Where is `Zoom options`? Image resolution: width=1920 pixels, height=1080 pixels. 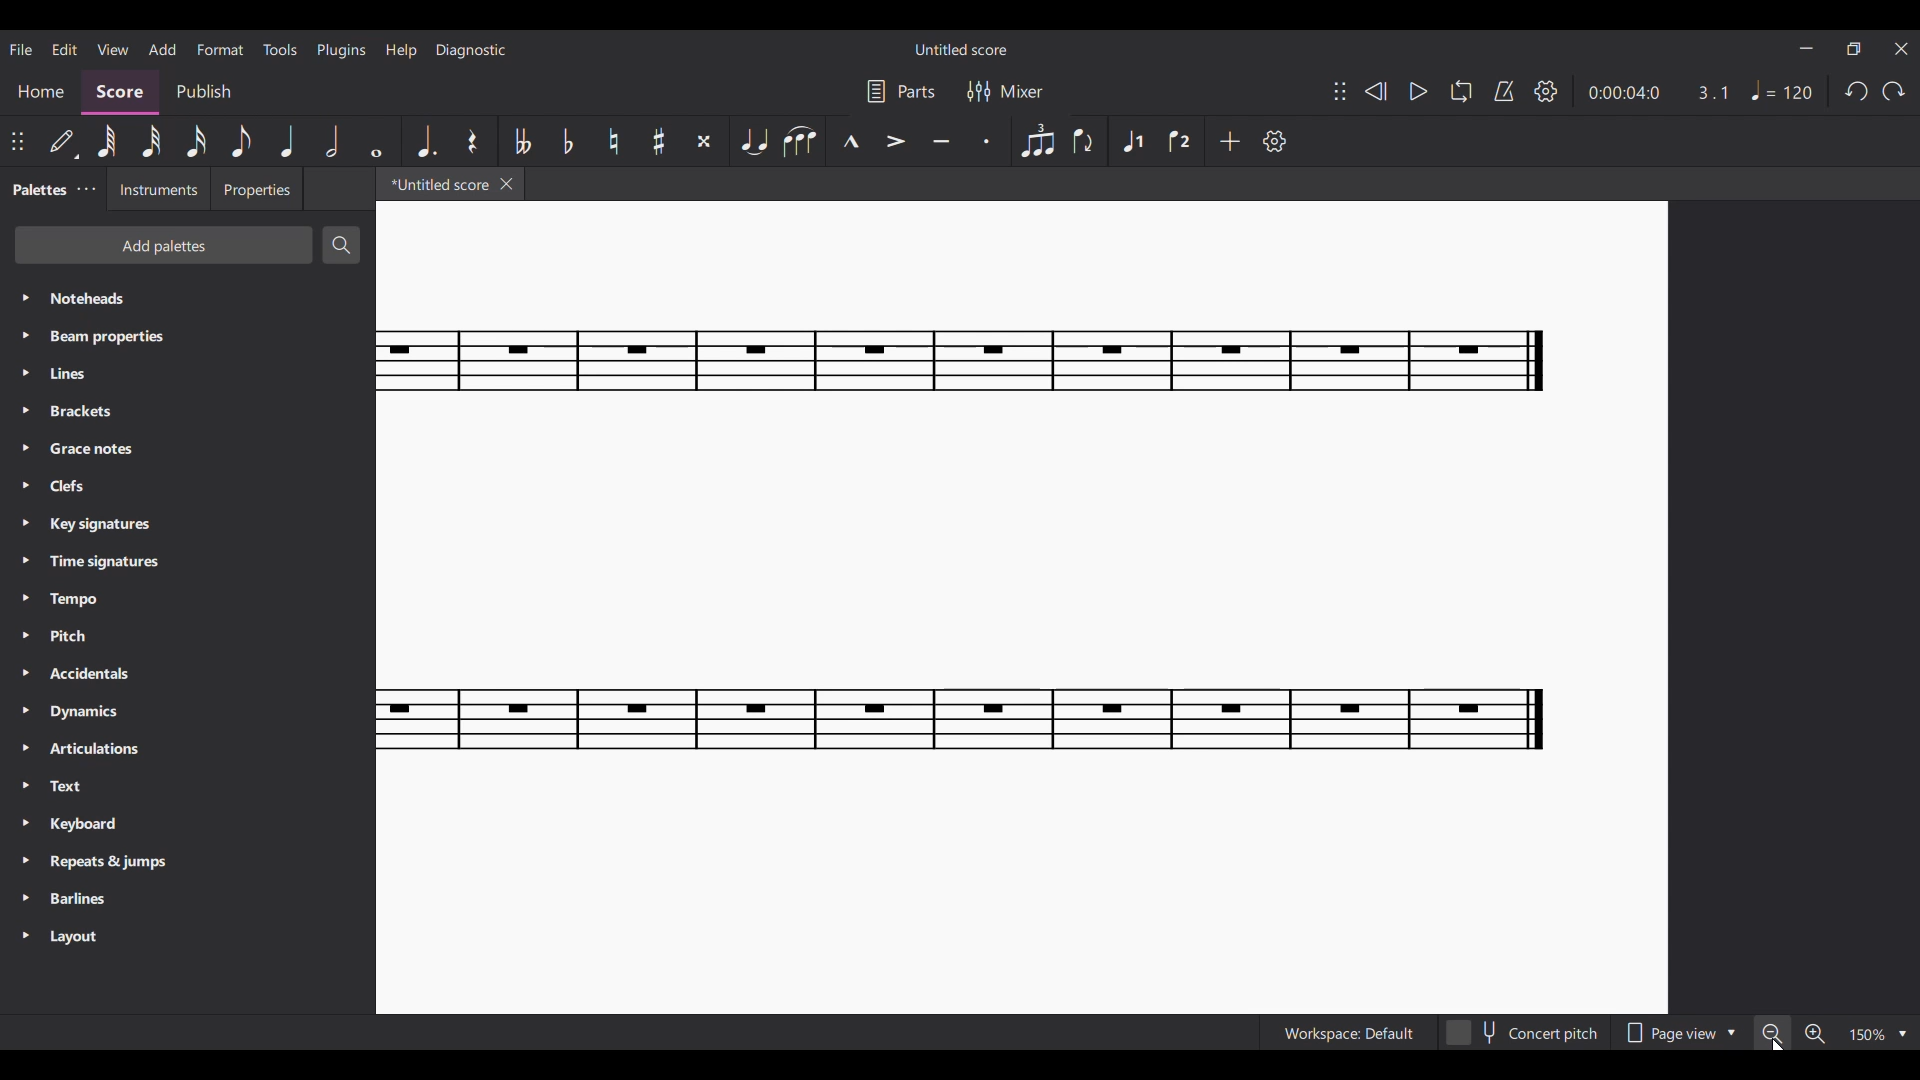
Zoom options is located at coordinates (1877, 1034).